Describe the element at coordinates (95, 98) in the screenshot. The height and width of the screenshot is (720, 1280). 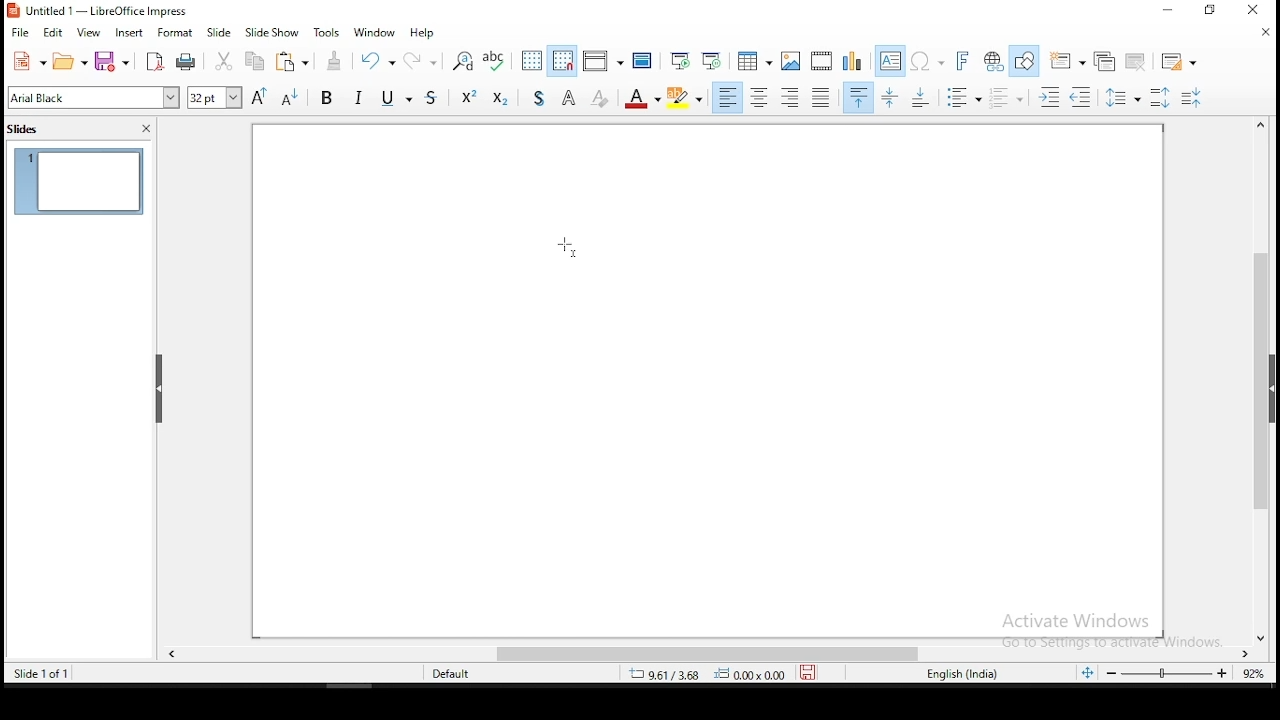
I see `Arial Black` at that location.